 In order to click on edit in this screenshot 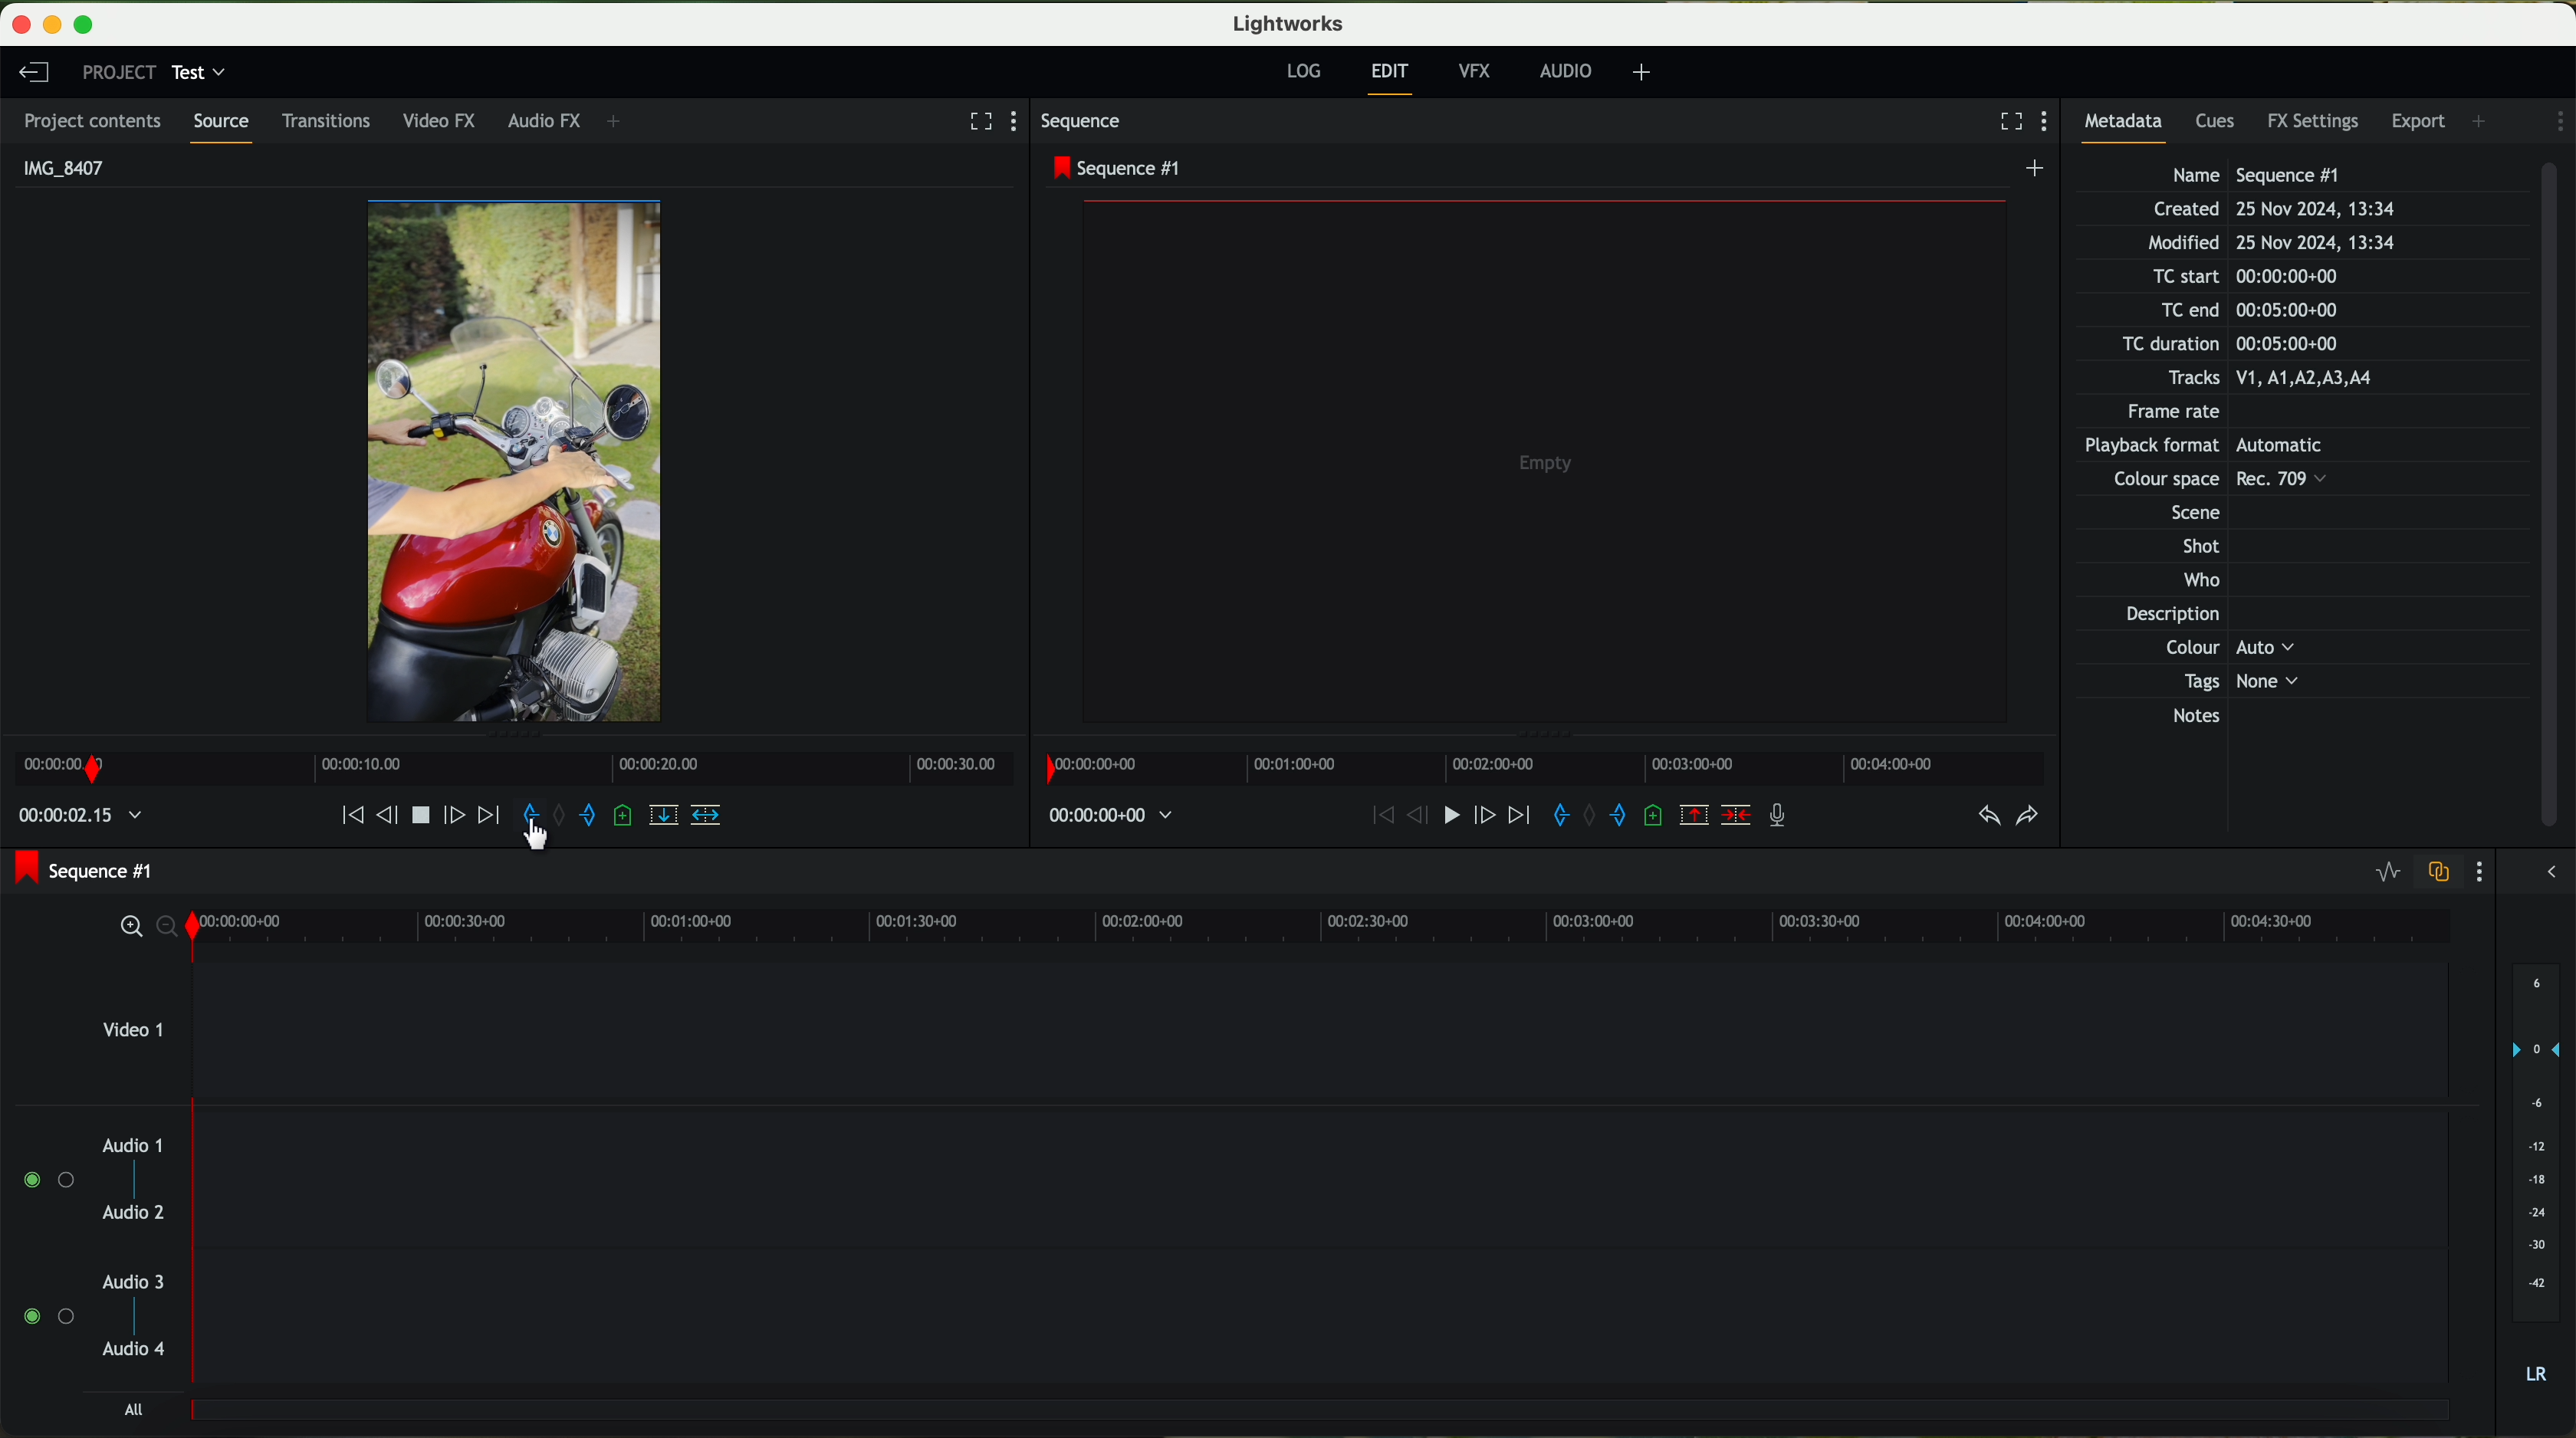, I will do `click(1392, 78)`.